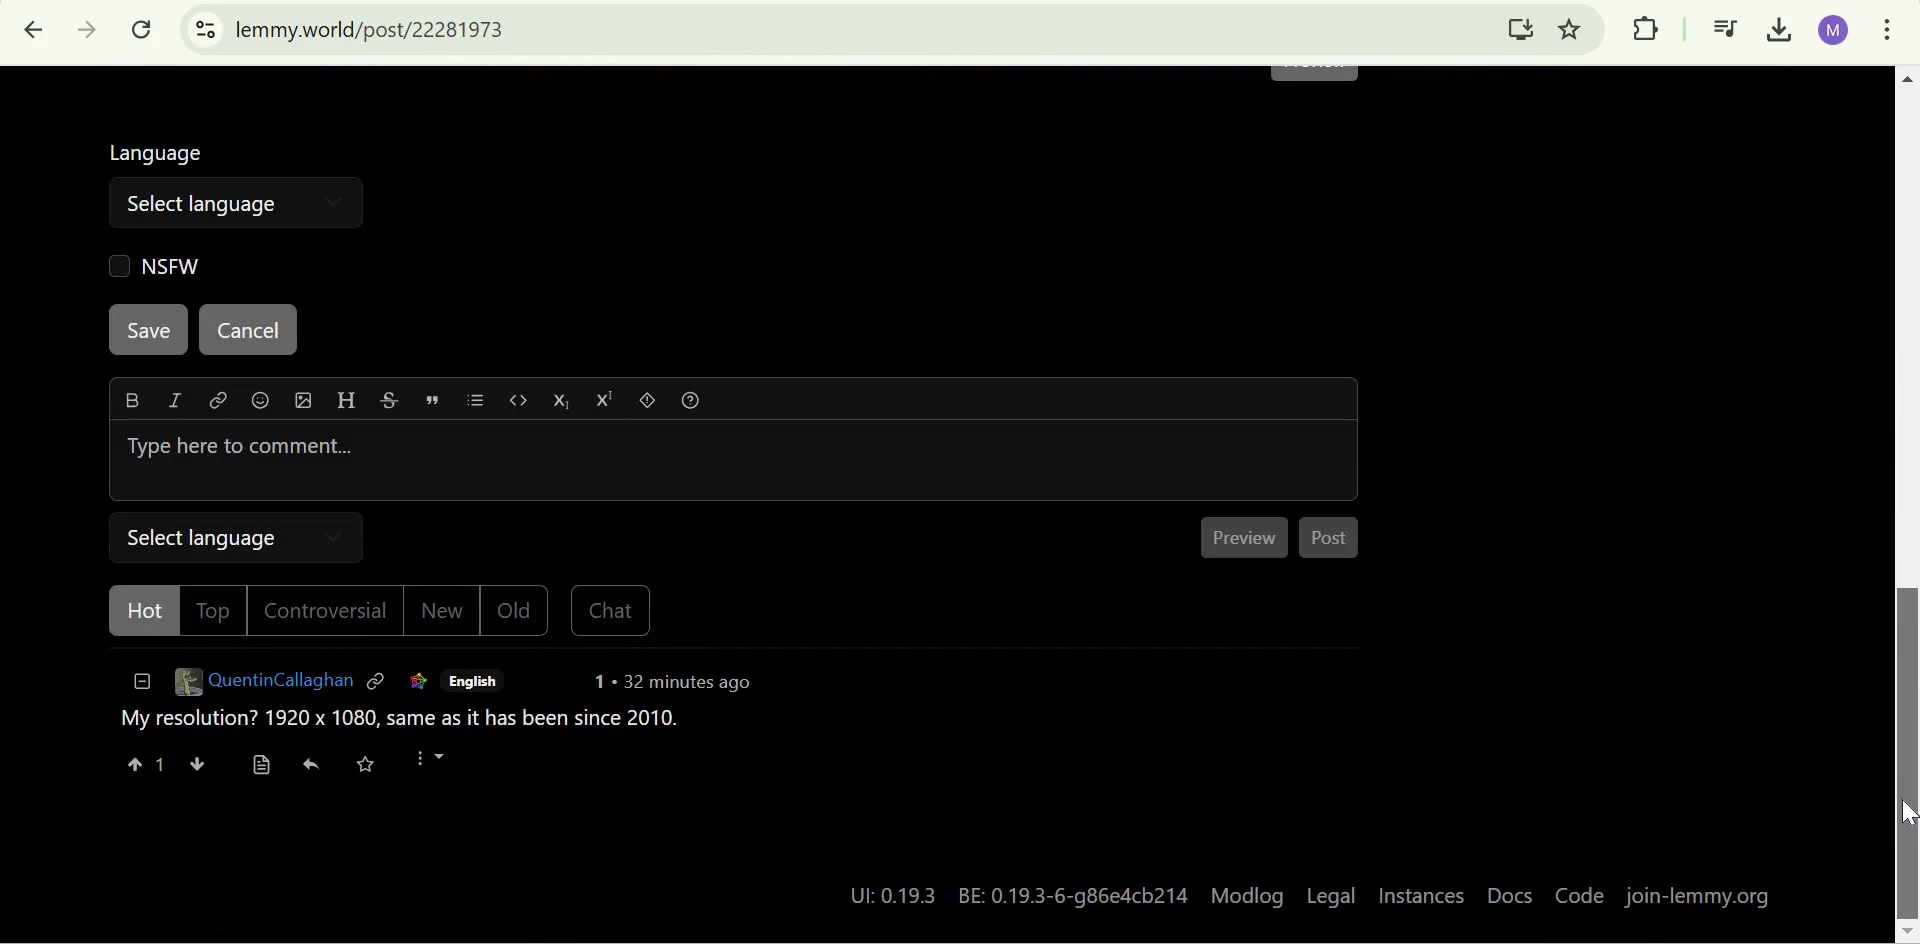 The width and height of the screenshot is (1920, 944). What do you see at coordinates (482, 403) in the screenshot?
I see `list` at bounding box center [482, 403].